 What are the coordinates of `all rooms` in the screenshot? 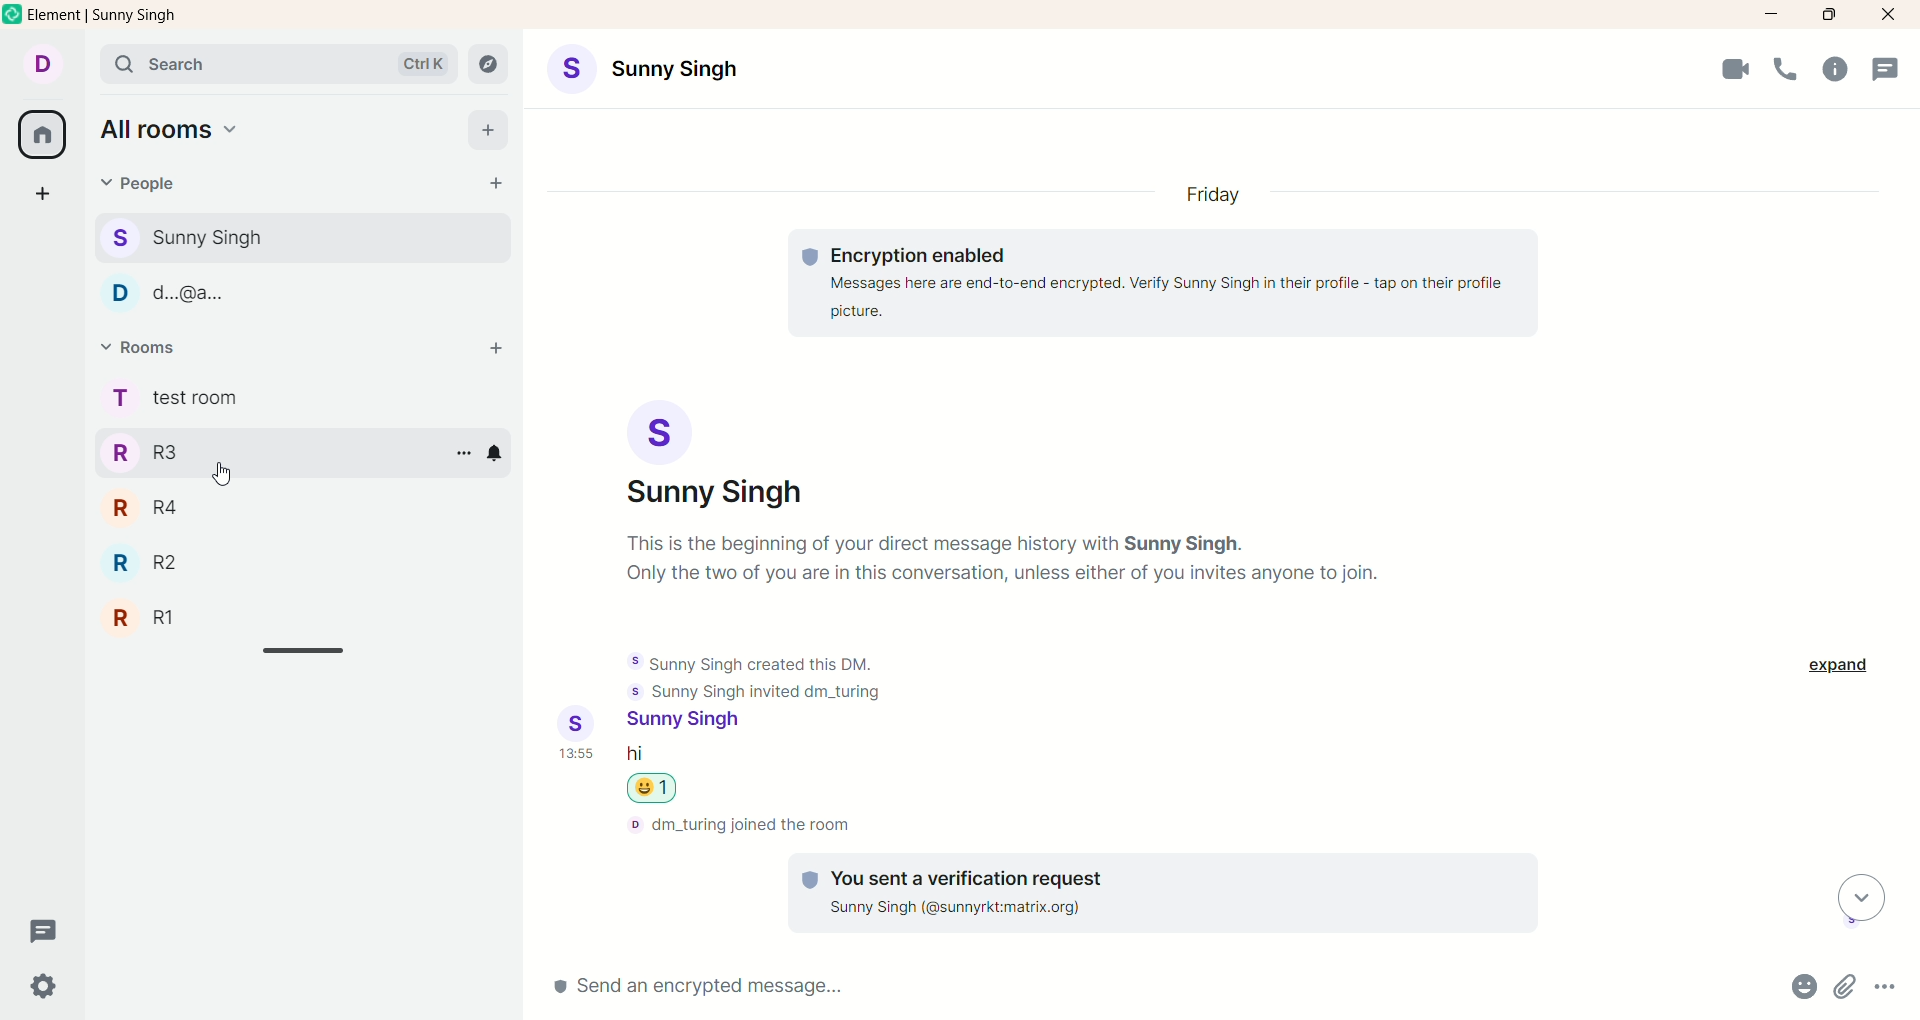 It's located at (185, 133).